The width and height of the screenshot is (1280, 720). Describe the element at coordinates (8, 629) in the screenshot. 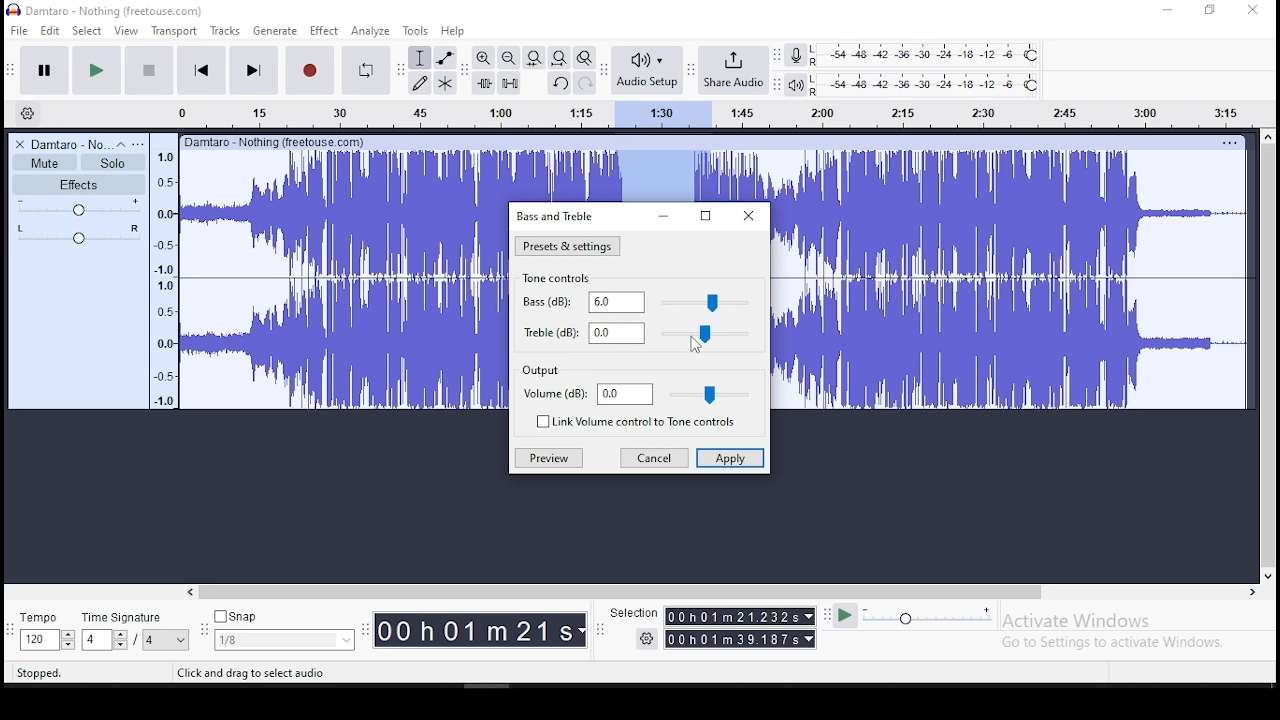

I see `` at that location.